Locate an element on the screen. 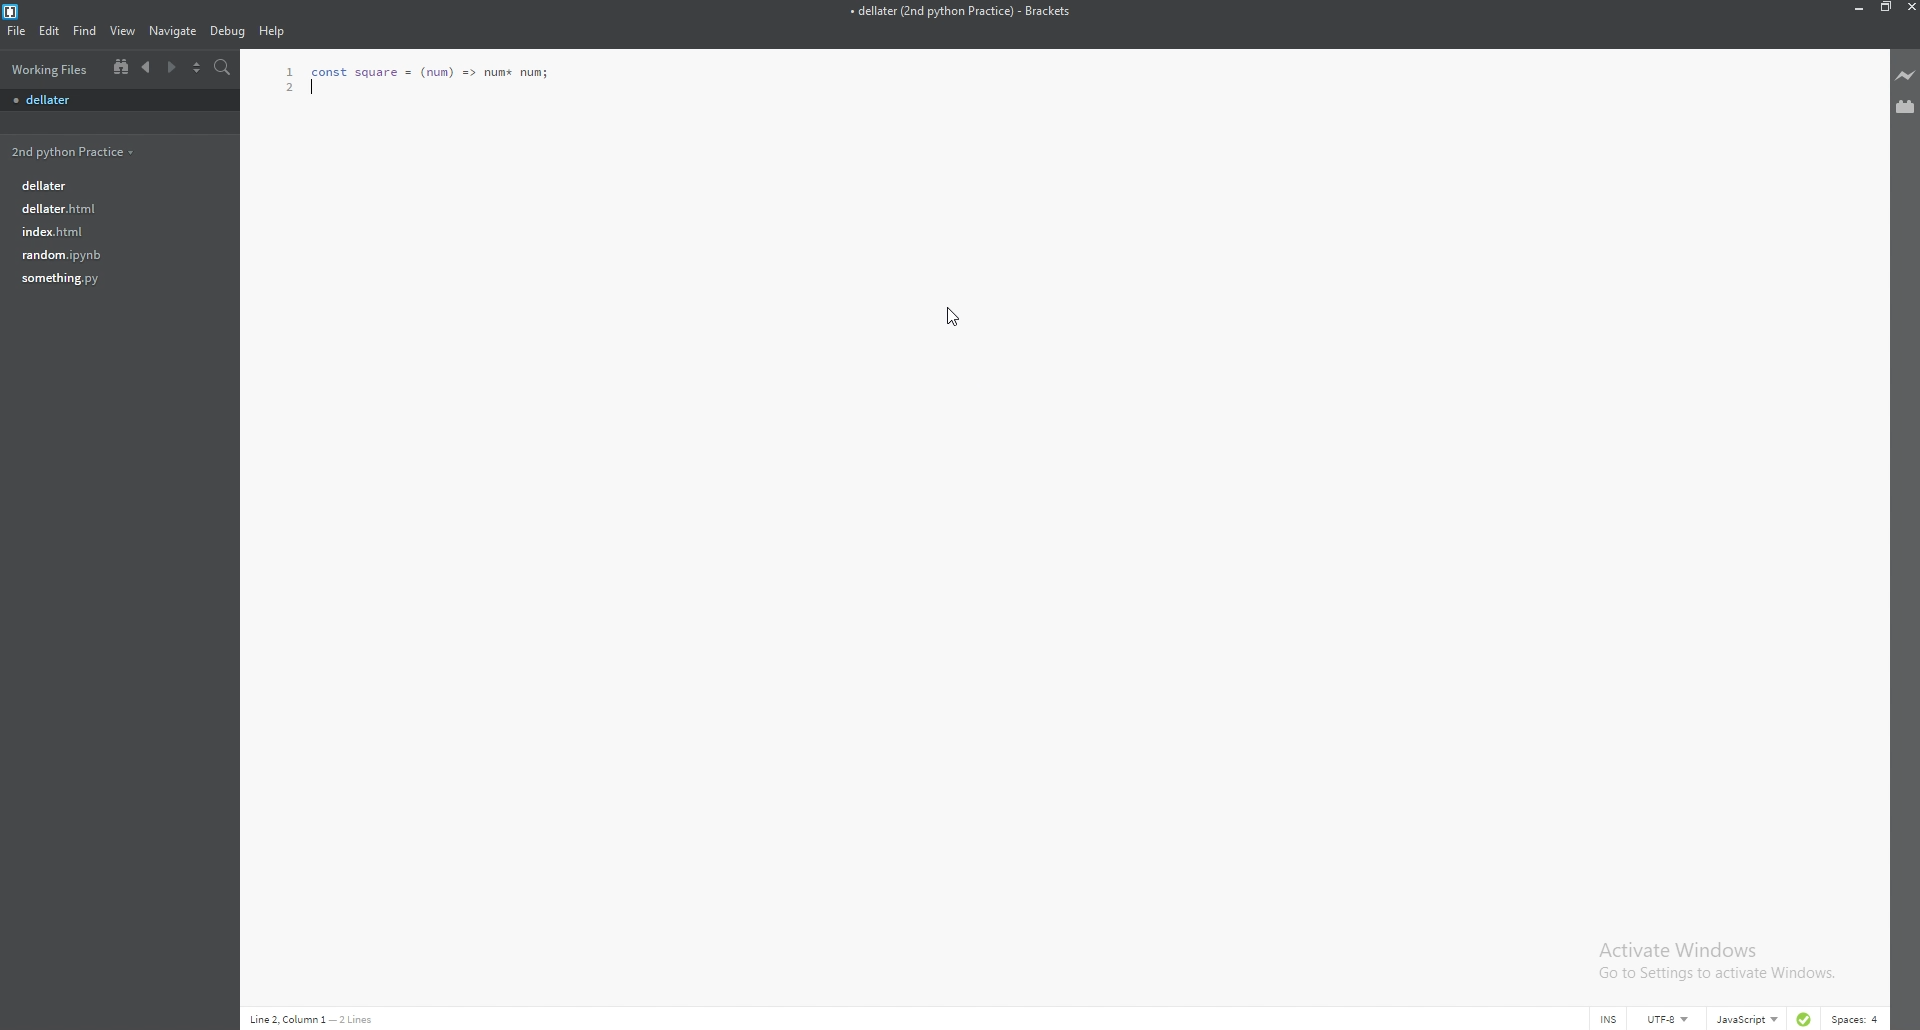 The height and width of the screenshot is (1030, 1920). Cursor is located at coordinates (951, 318).